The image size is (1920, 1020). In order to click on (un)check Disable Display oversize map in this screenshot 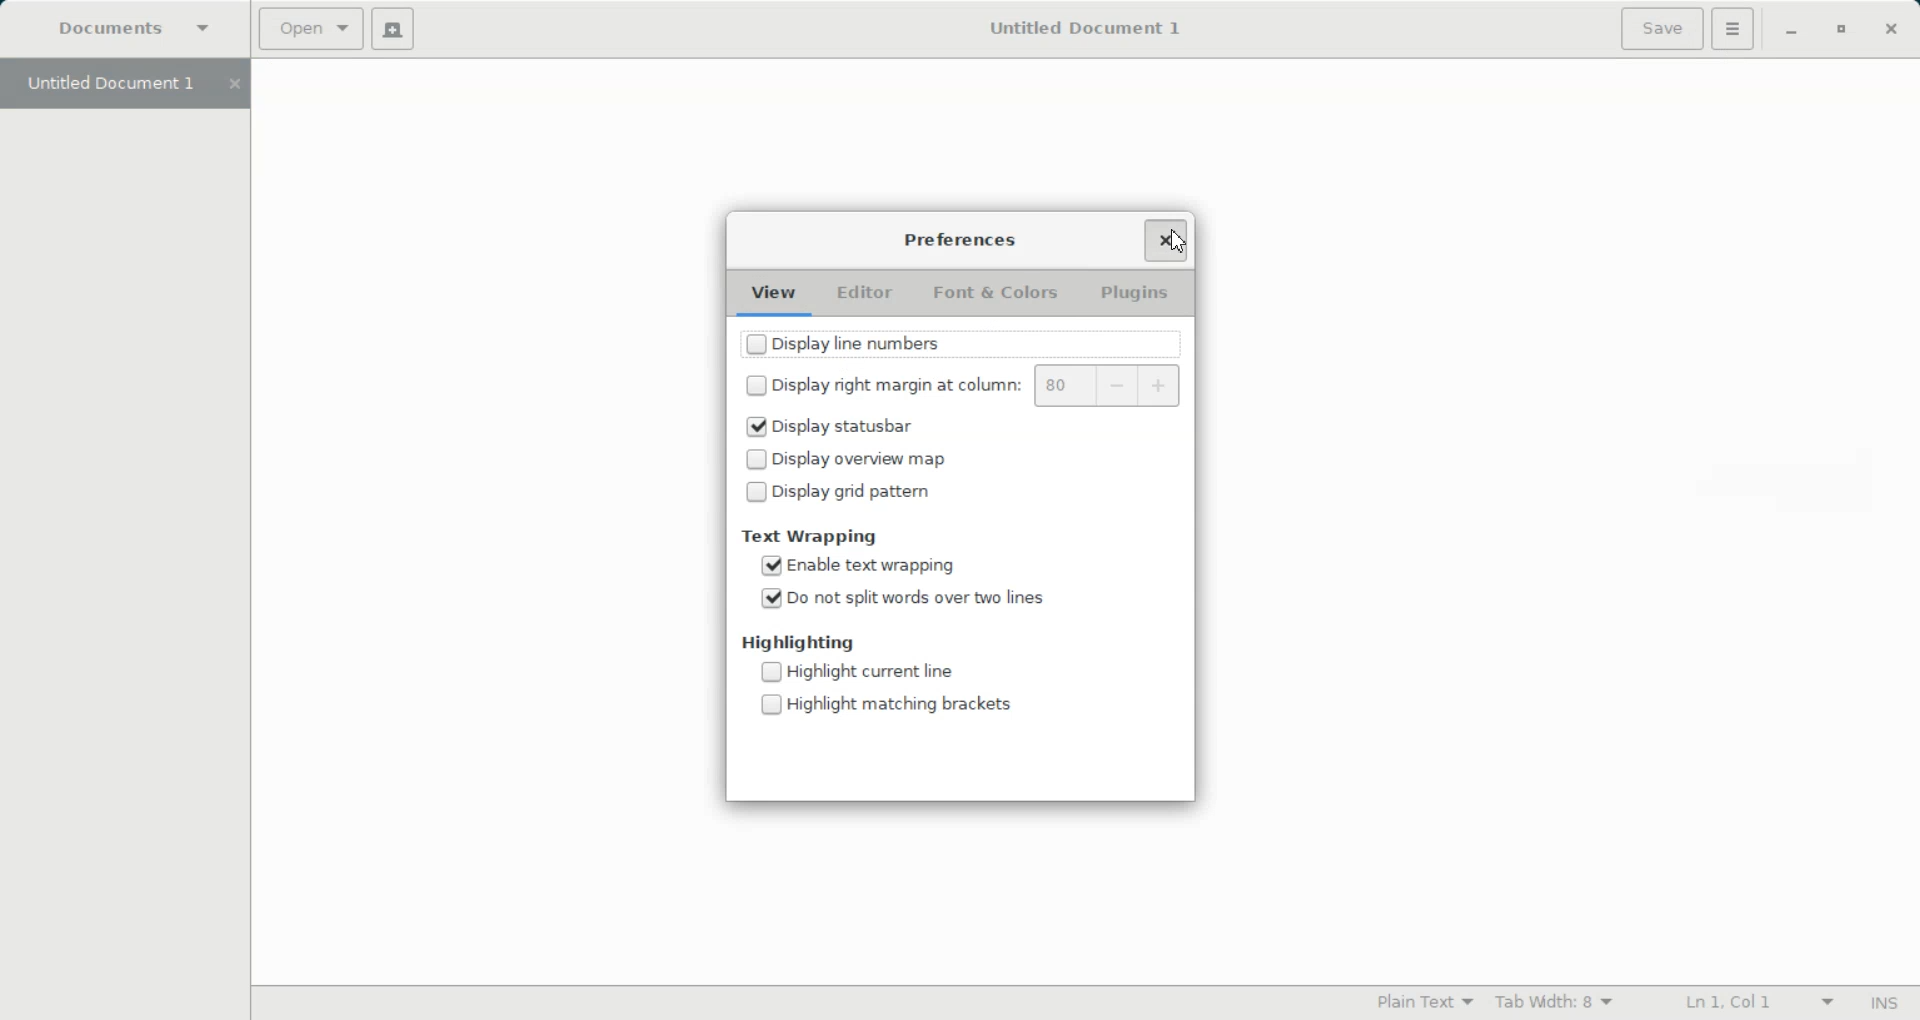, I will do `click(844, 459)`.